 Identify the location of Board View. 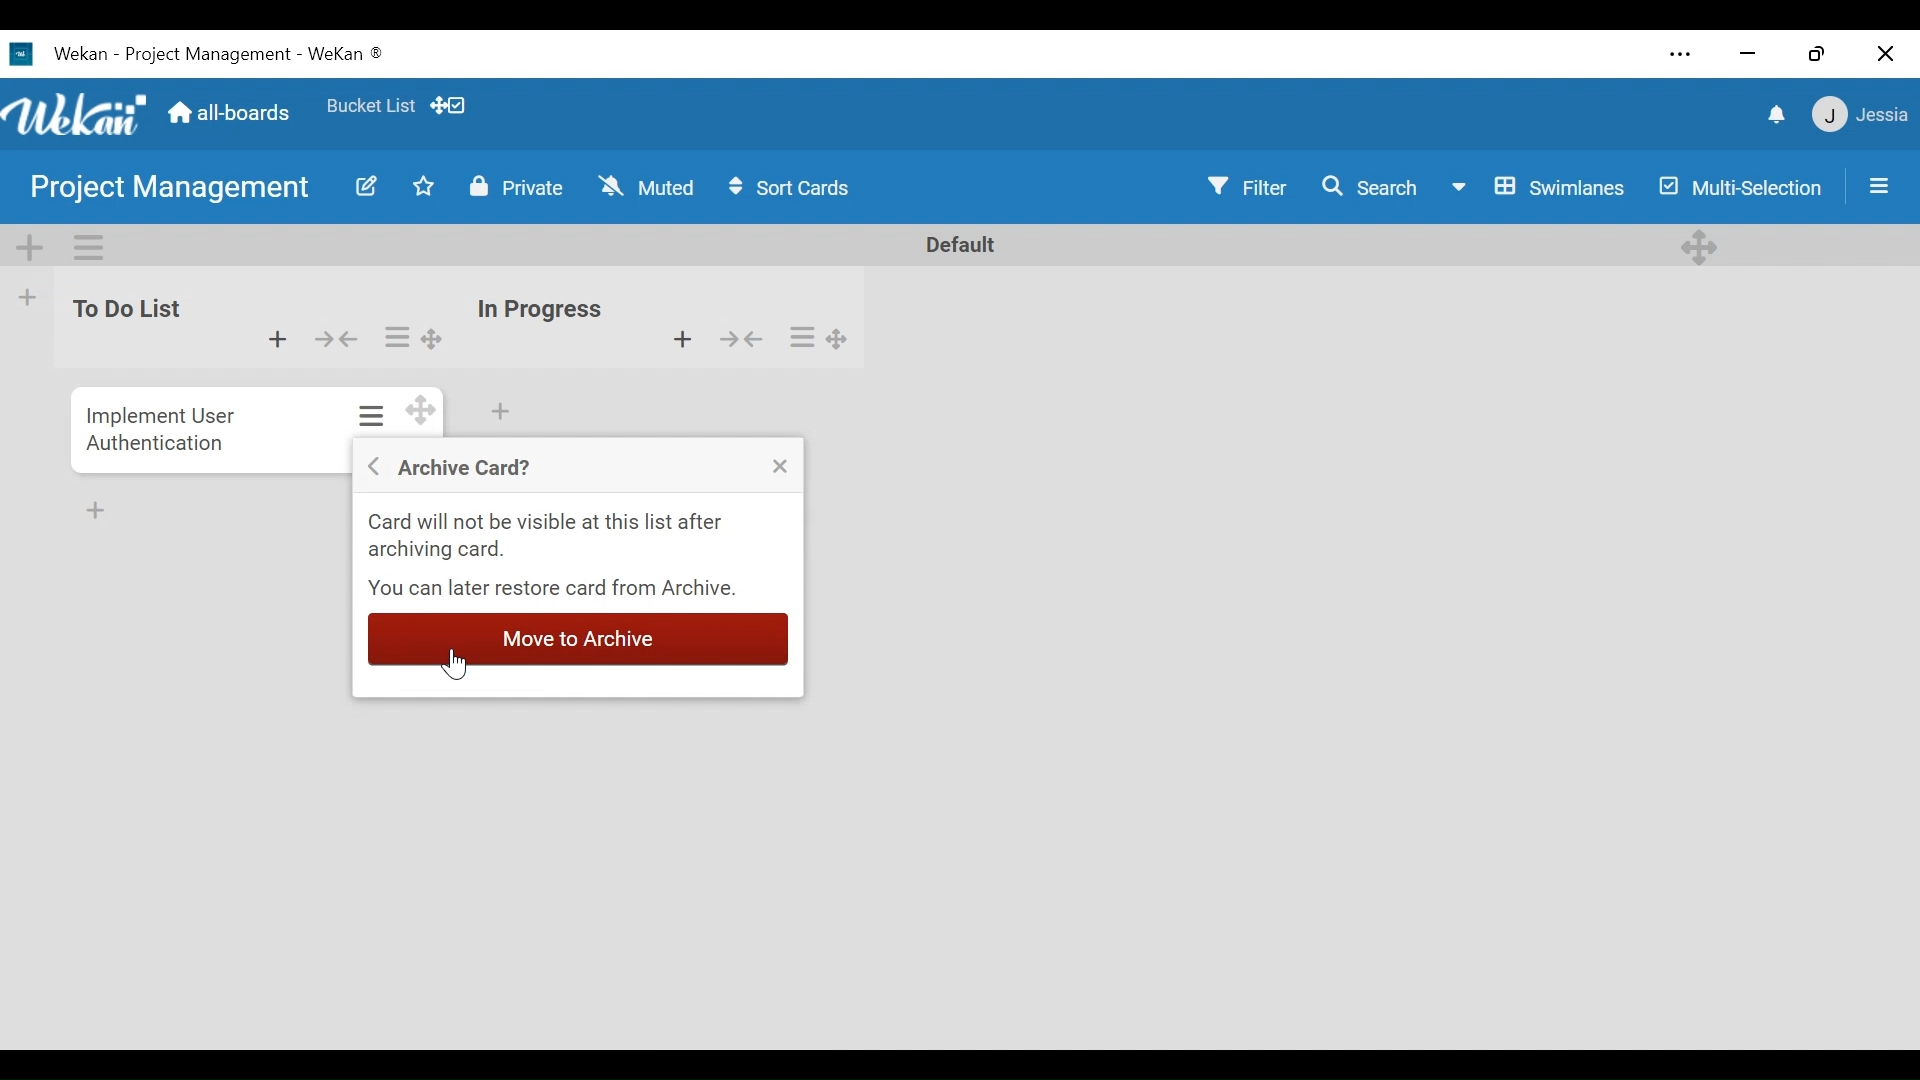
(1541, 189).